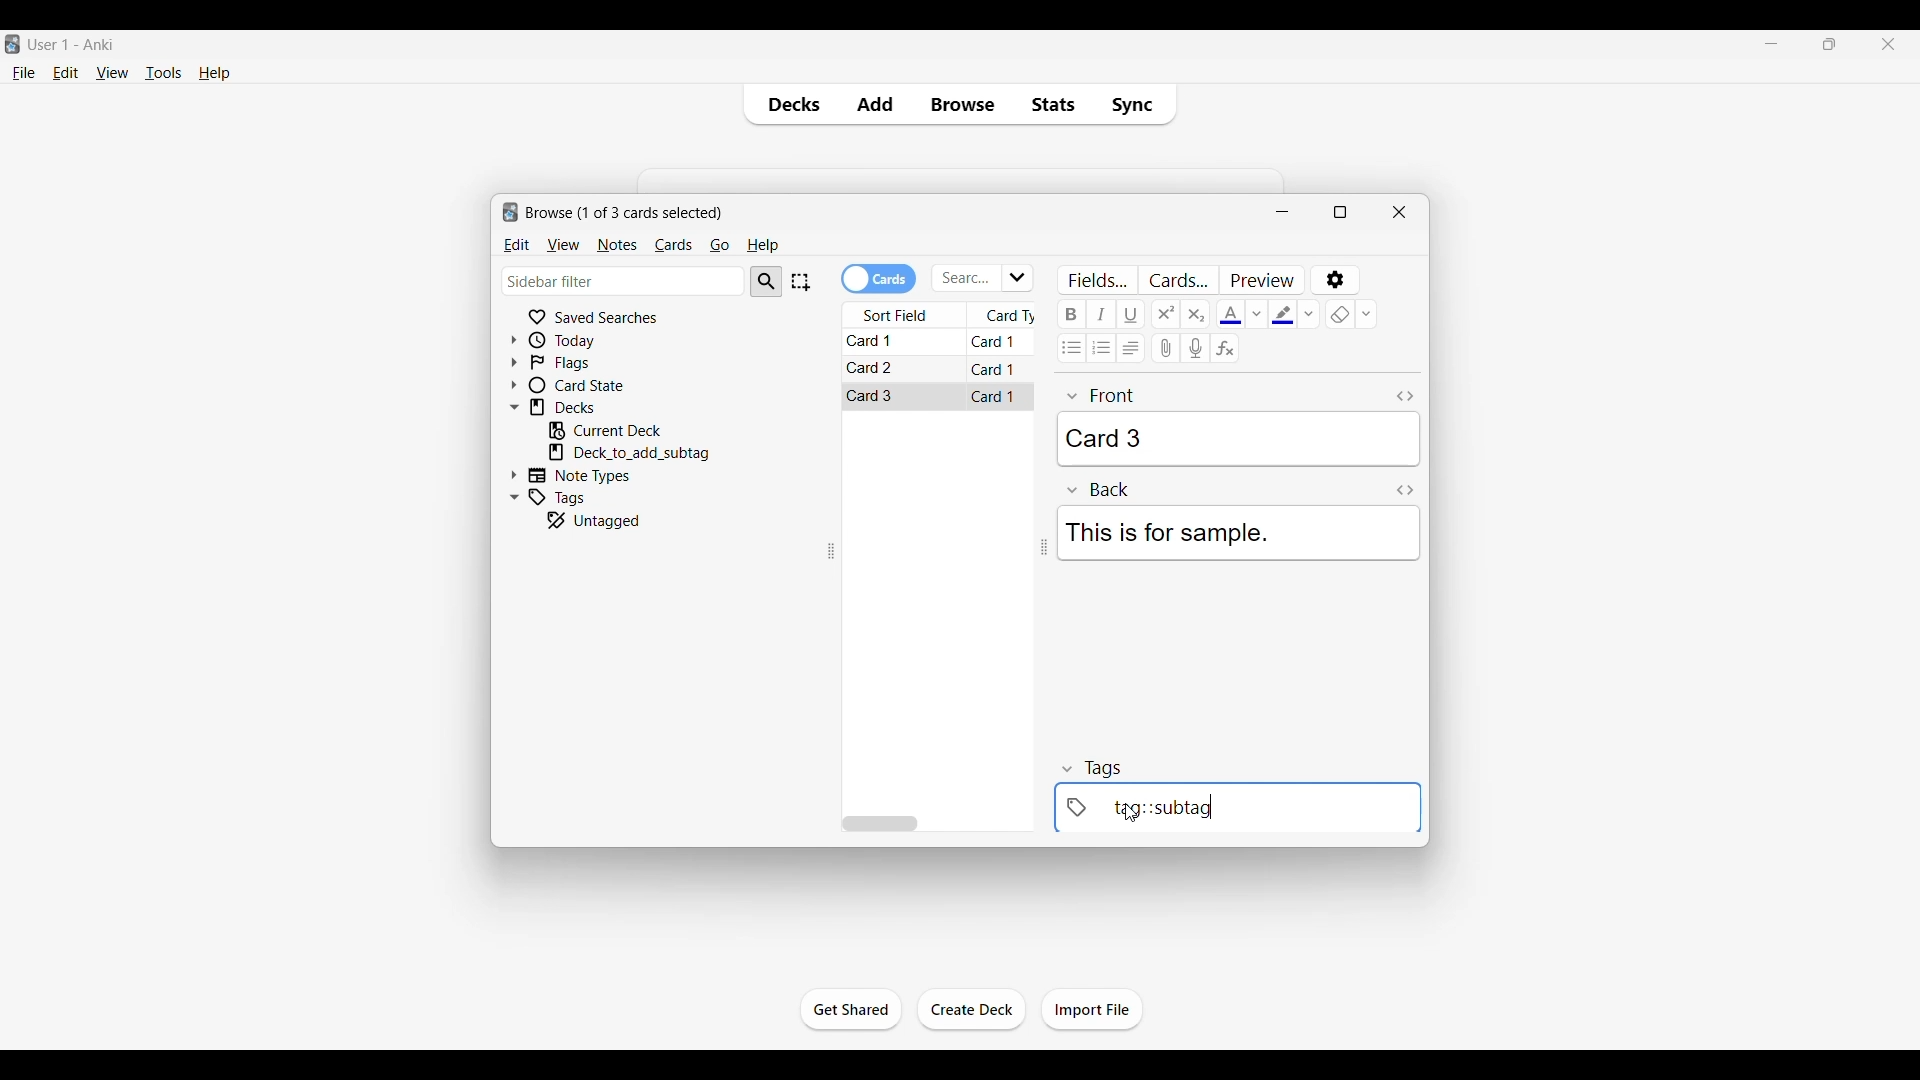 The height and width of the screenshot is (1080, 1920). Describe the element at coordinates (1130, 348) in the screenshot. I see `Alignment` at that location.